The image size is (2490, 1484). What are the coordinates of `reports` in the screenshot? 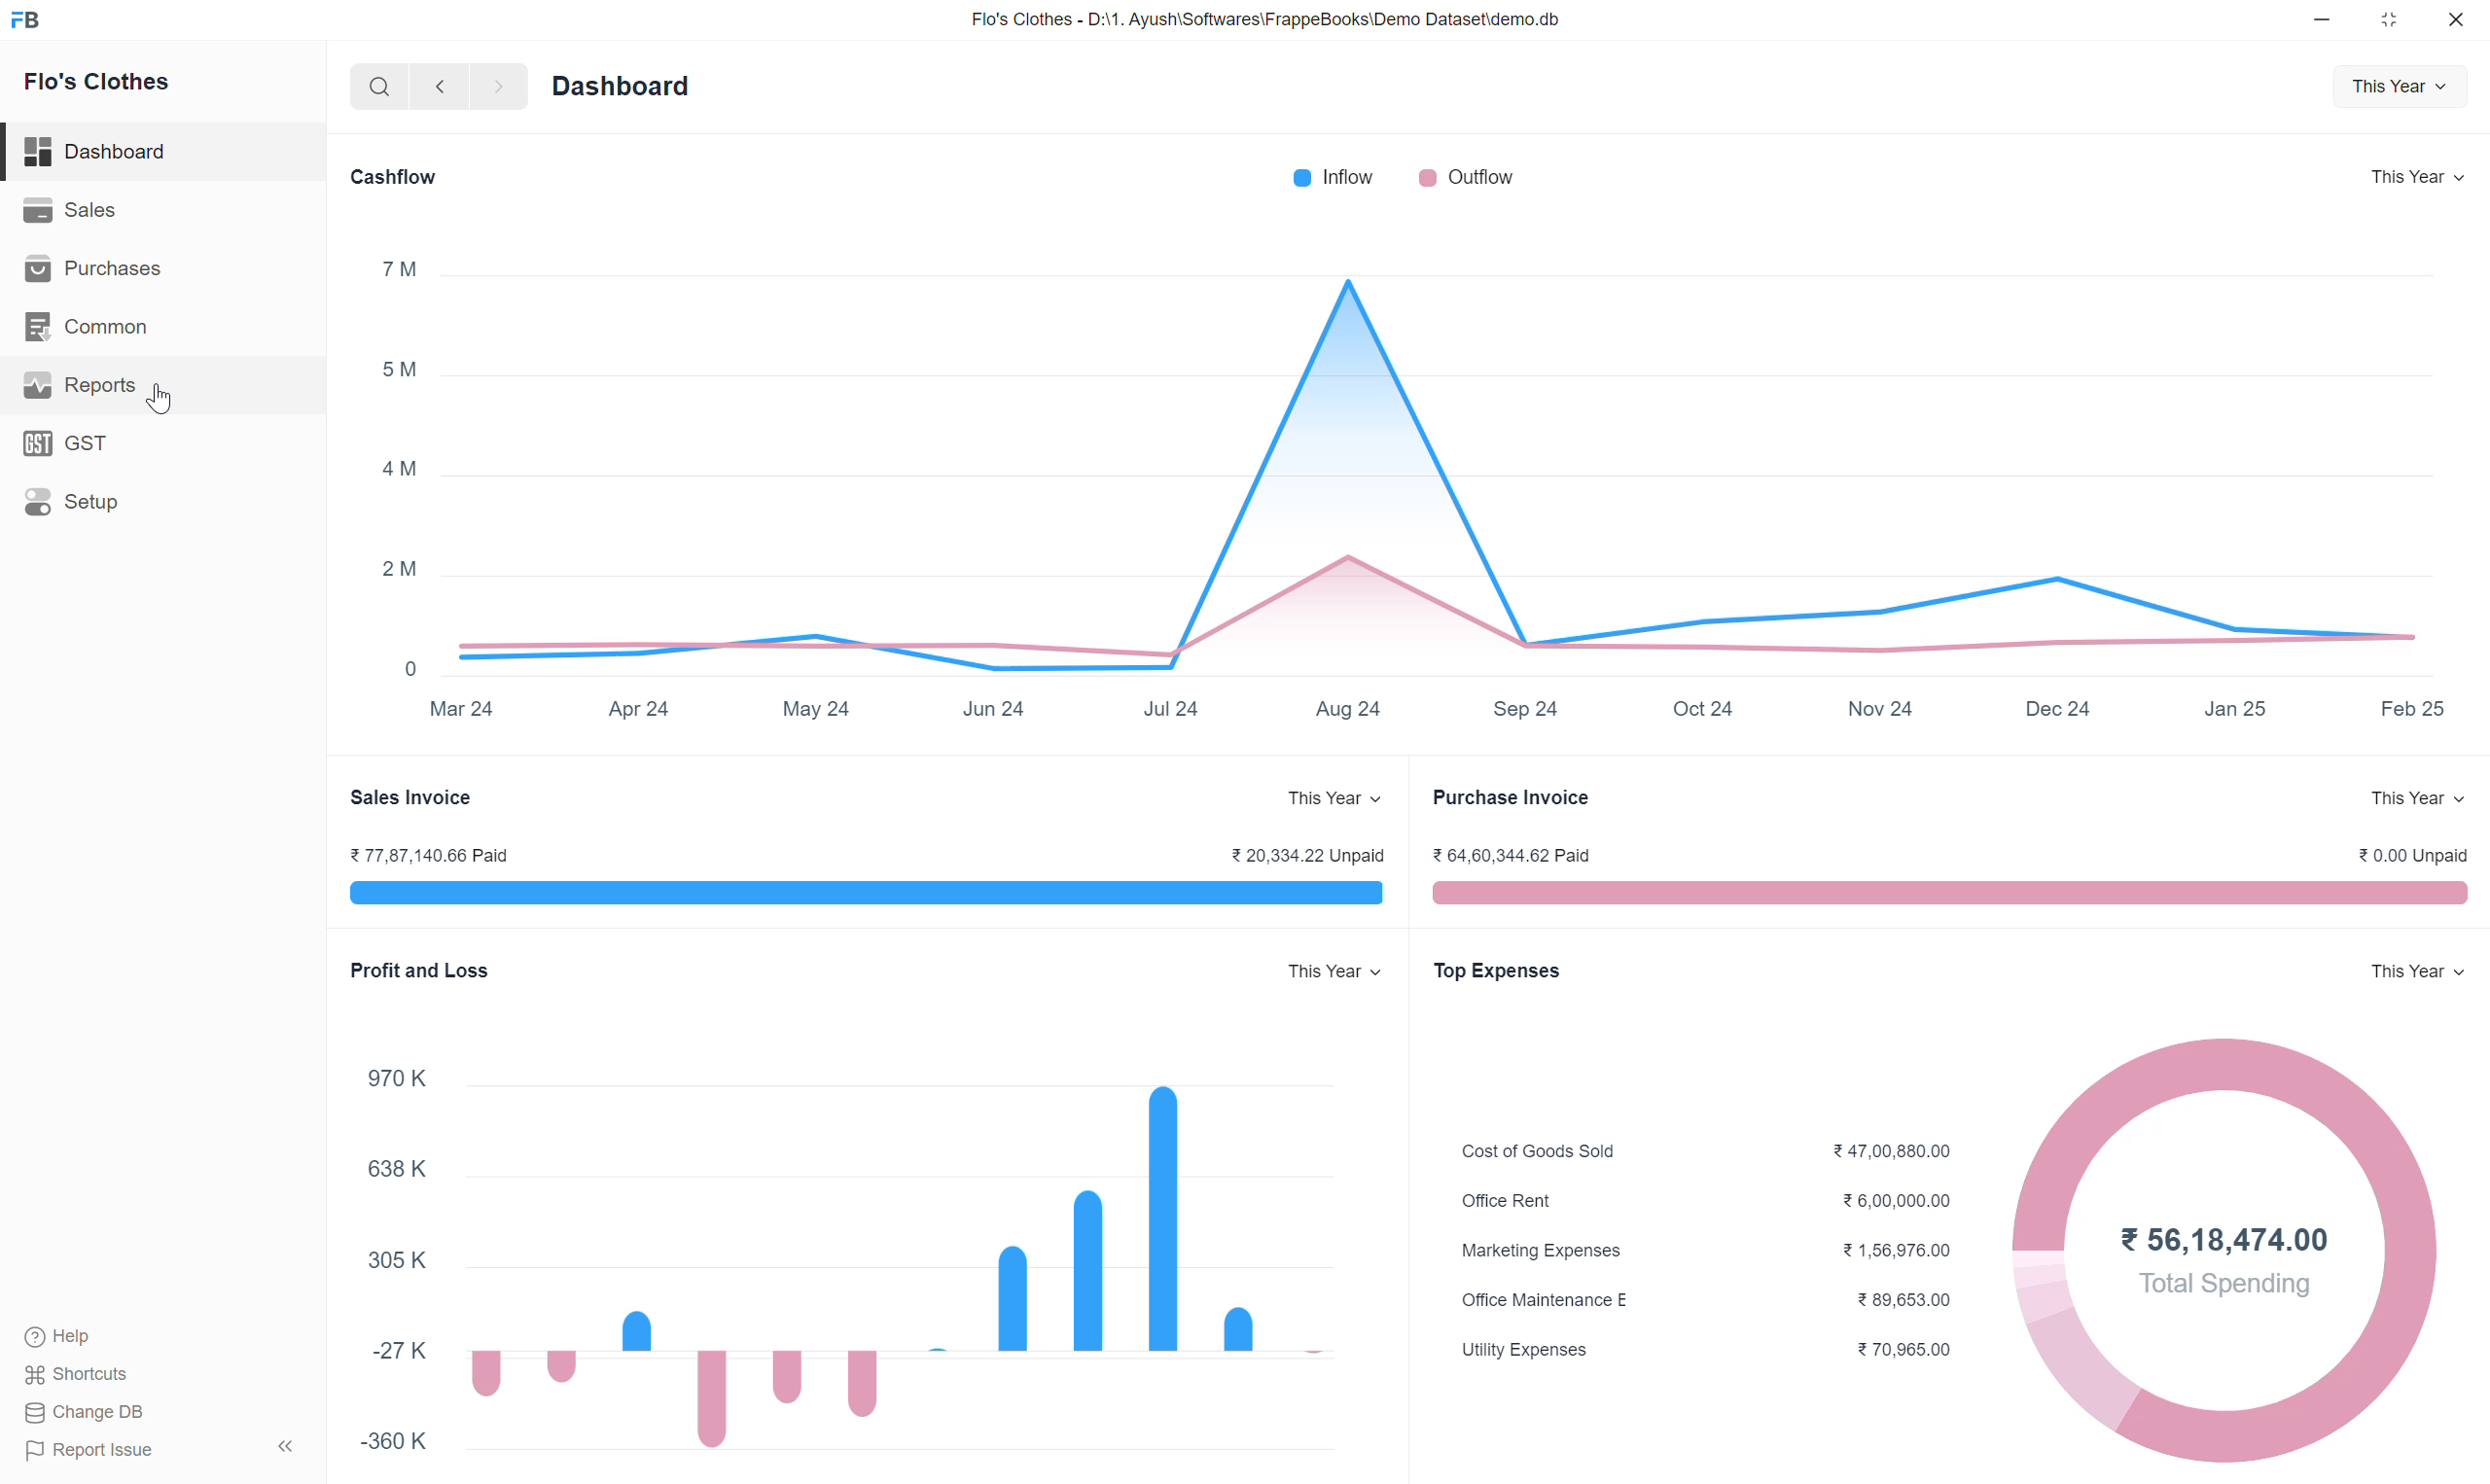 It's located at (95, 388).